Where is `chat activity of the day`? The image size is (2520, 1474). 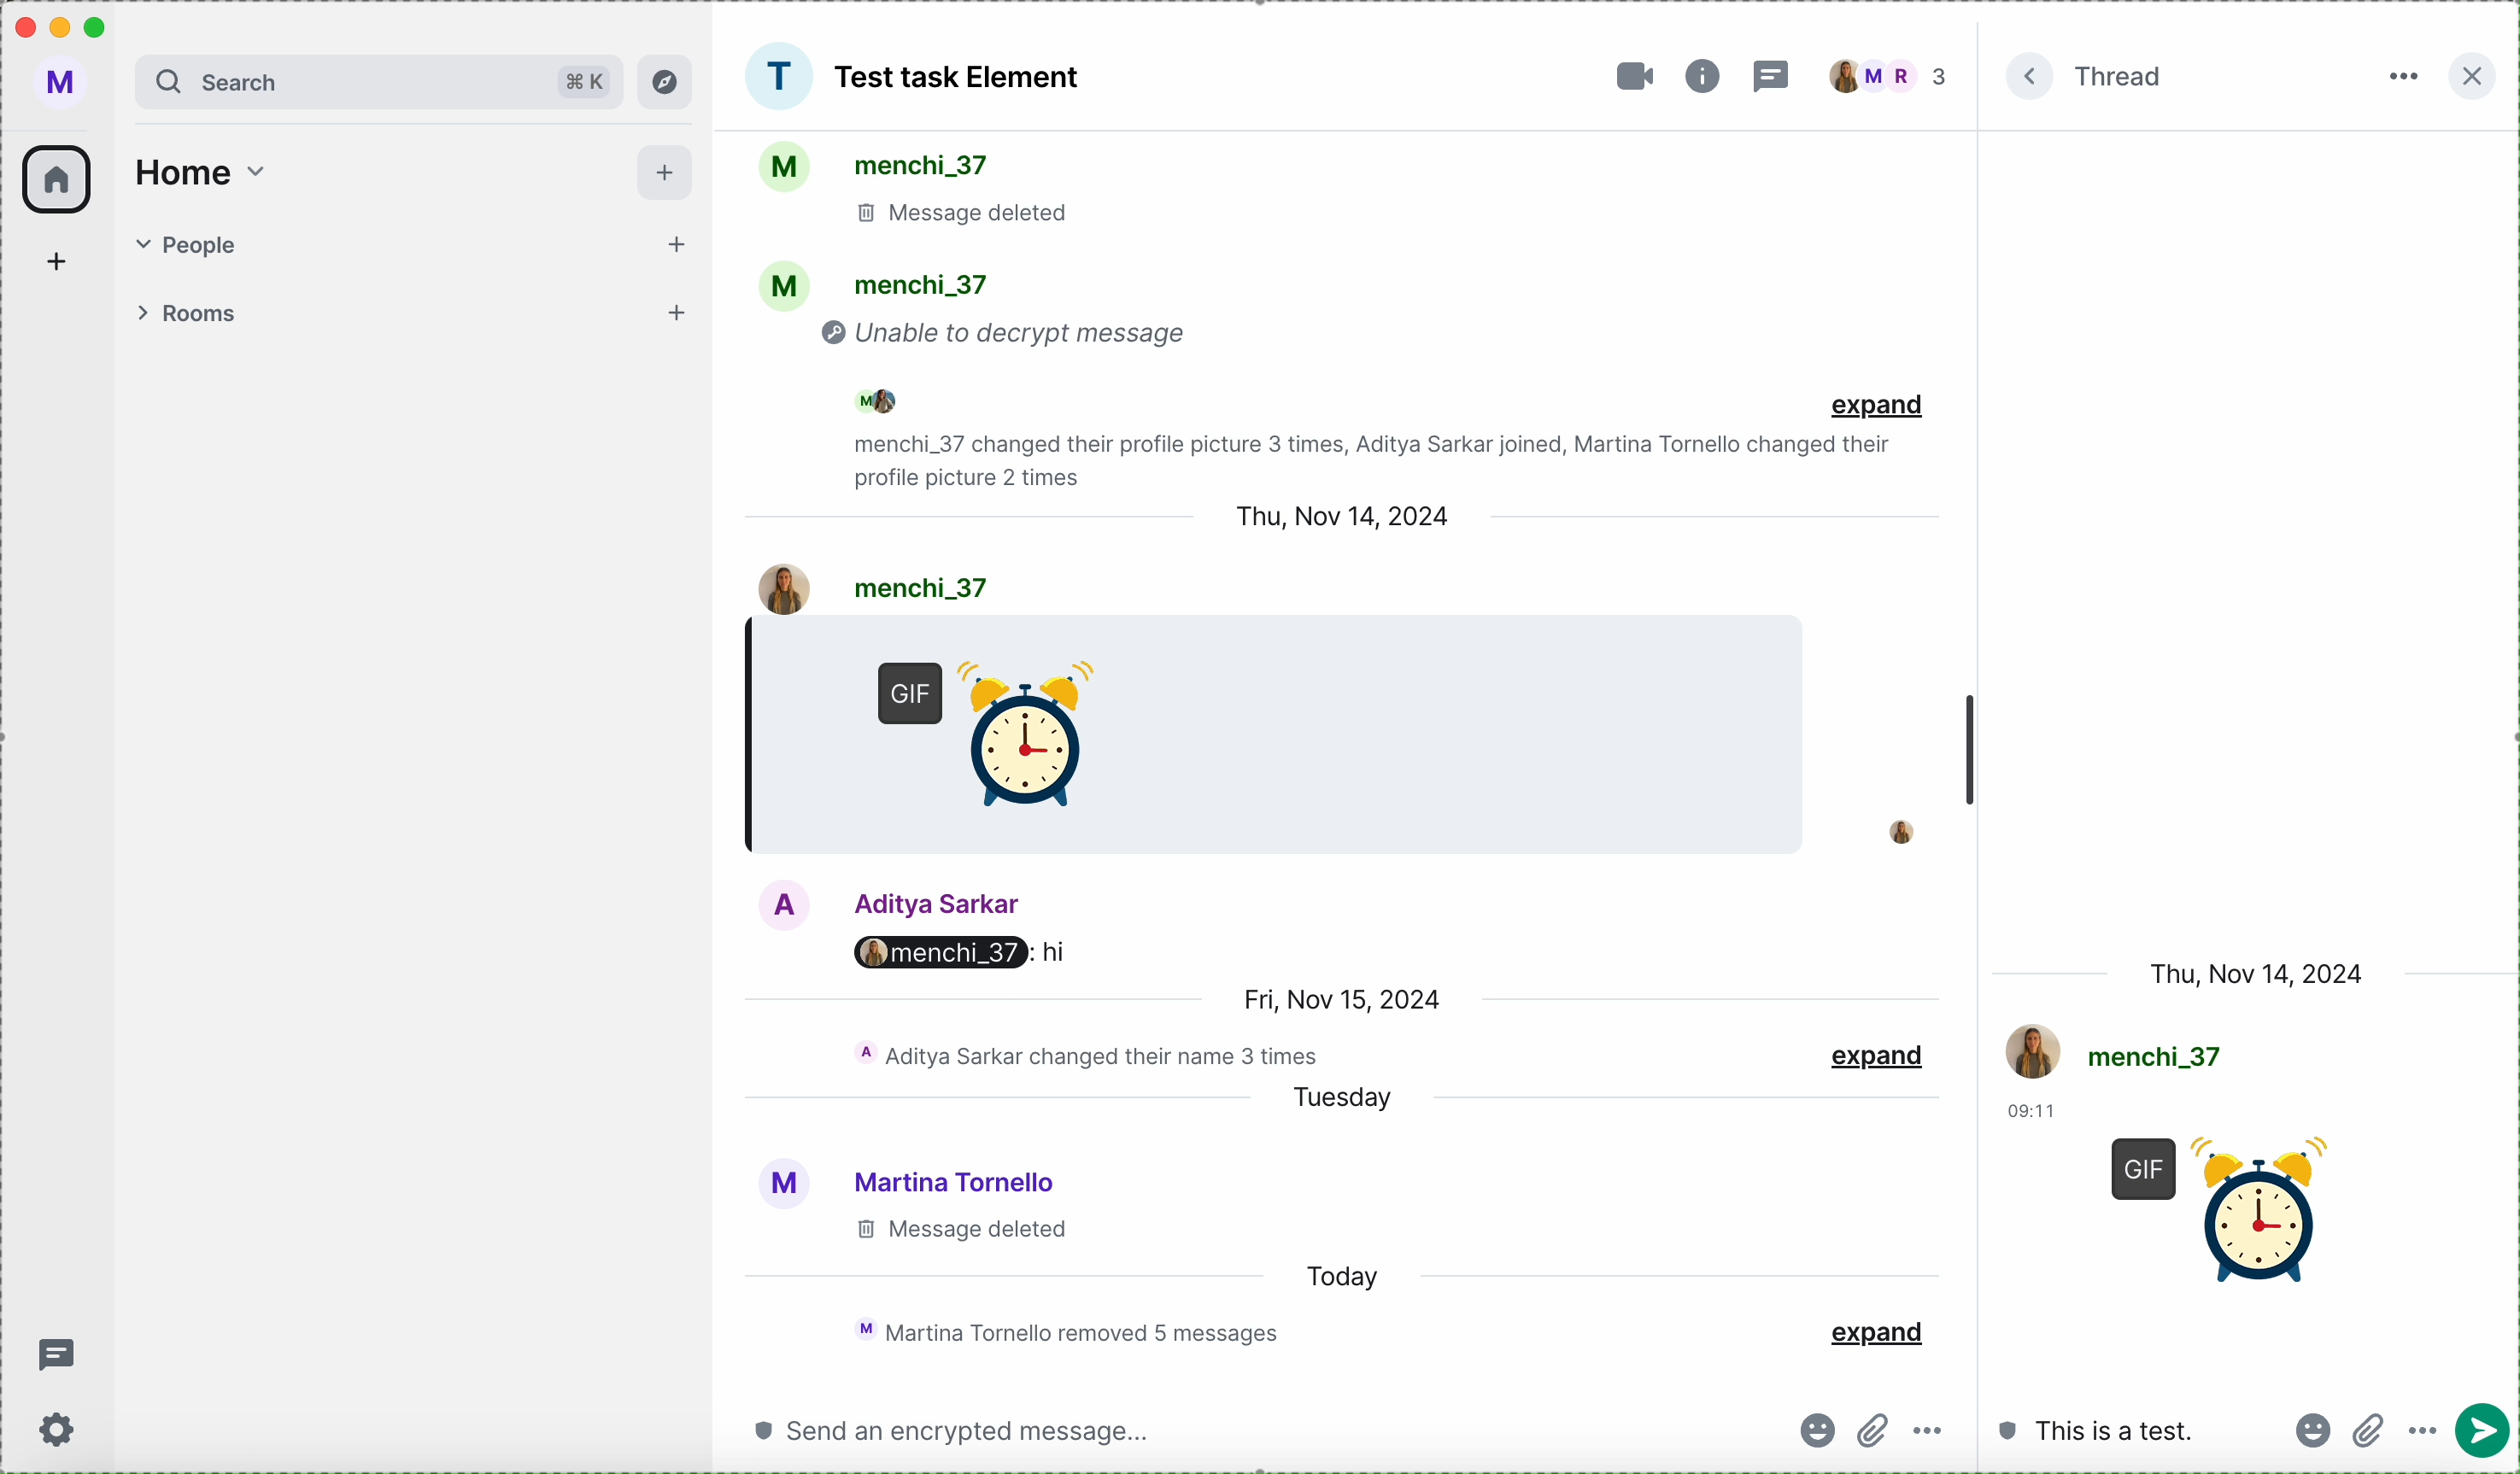
chat activity of the day is located at coordinates (1060, 1331).